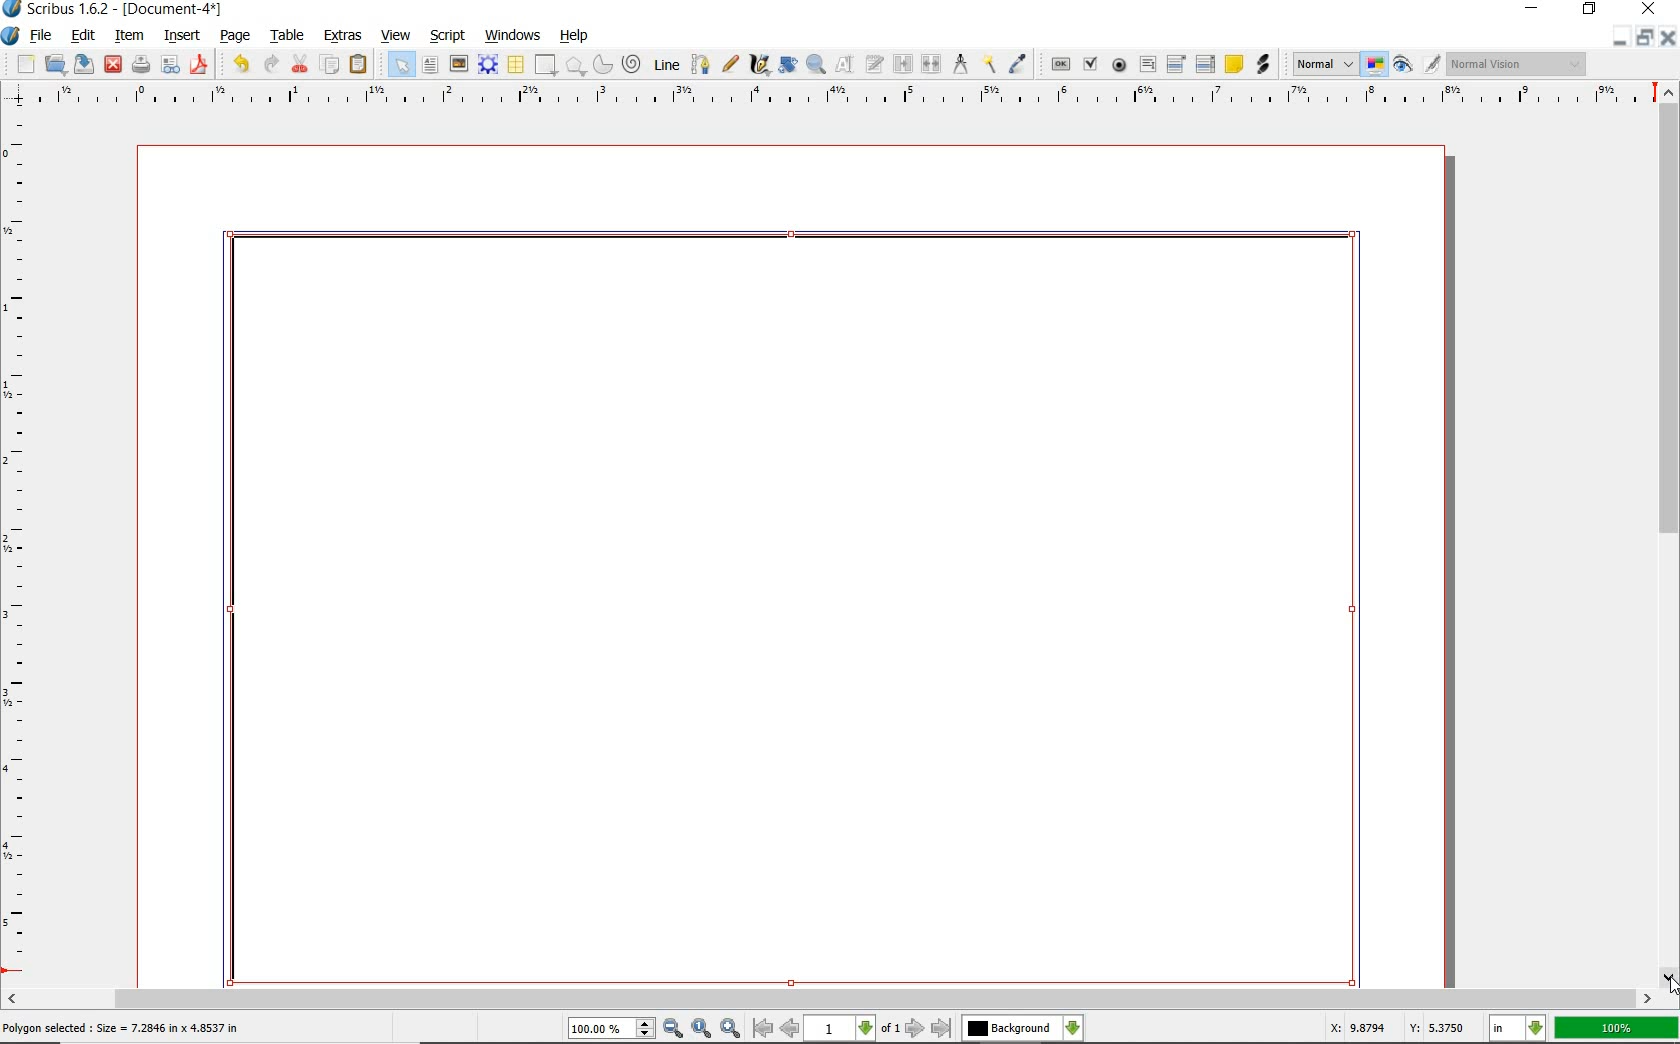  Describe the element at coordinates (516, 65) in the screenshot. I see `table` at that location.